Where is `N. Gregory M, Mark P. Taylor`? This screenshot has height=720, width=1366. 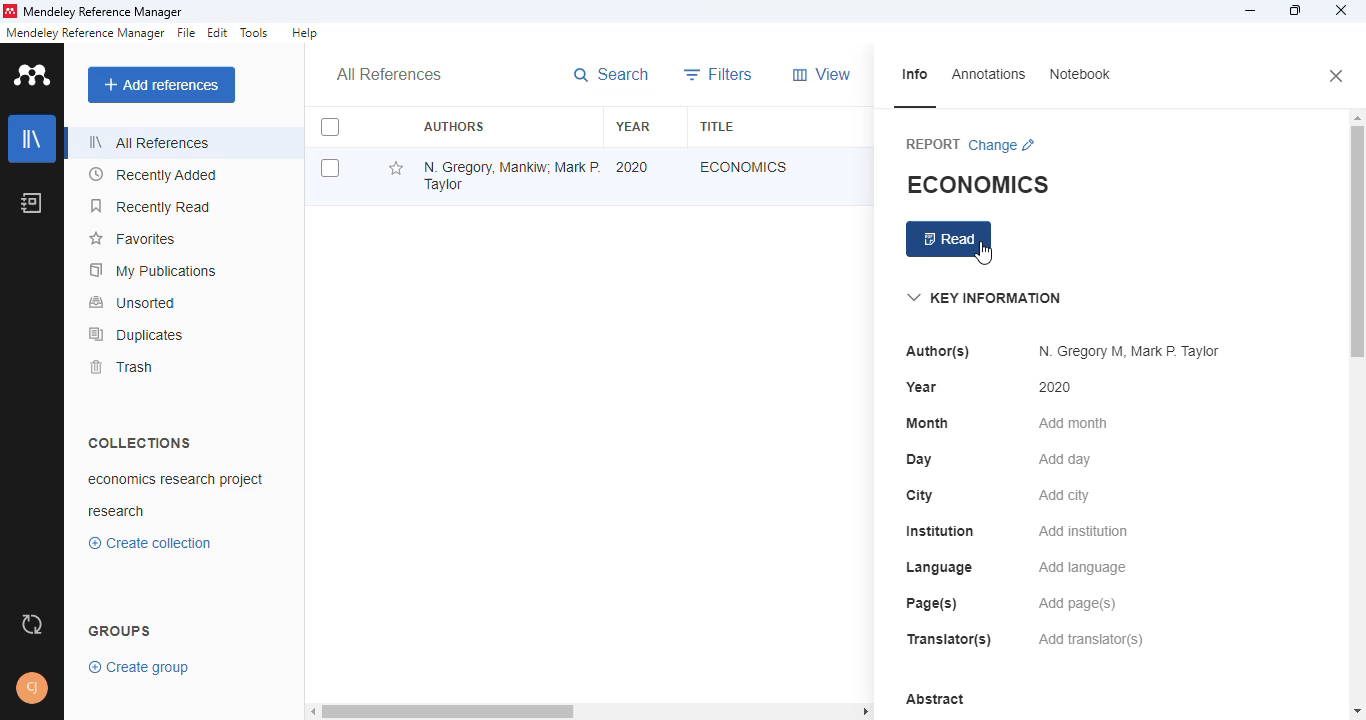 N. Gregory M, Mark P. Taylor is located at coordinates (1130, 351).